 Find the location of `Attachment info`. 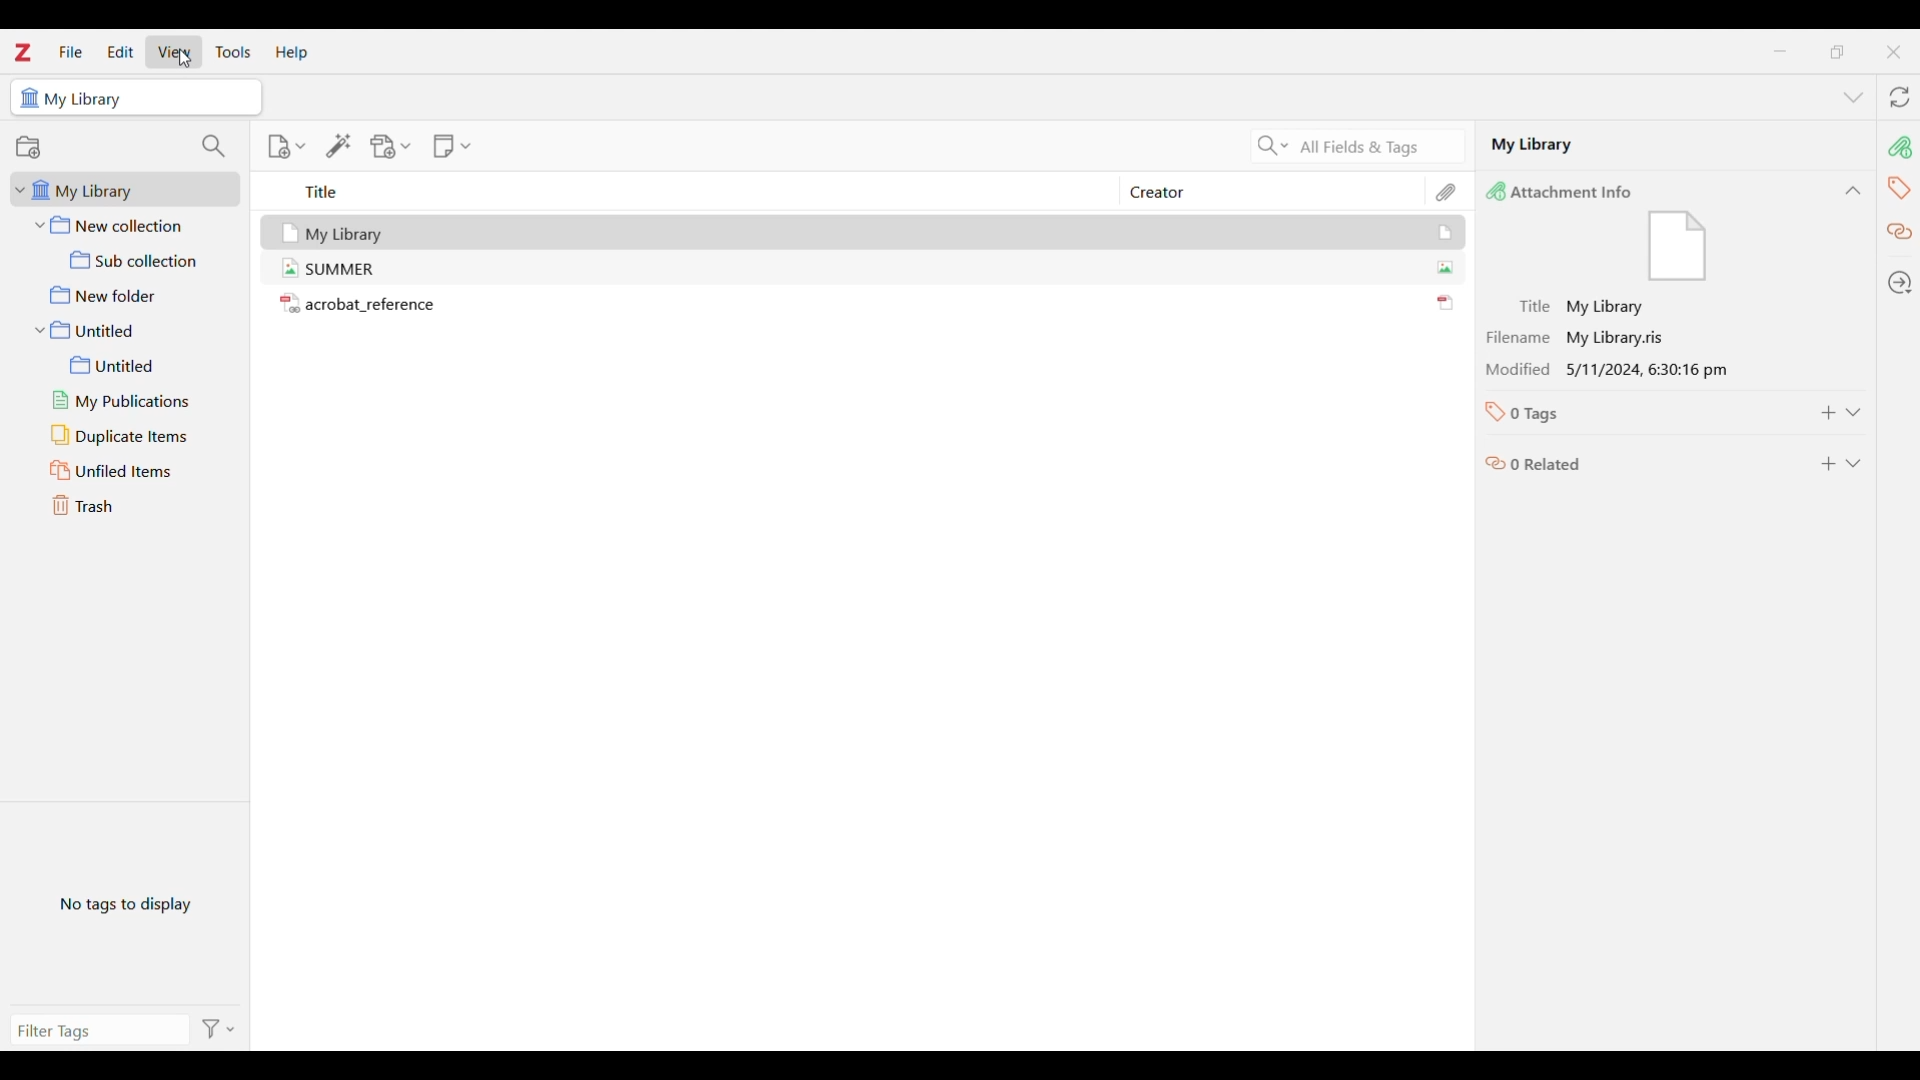

Attachment info is located at coordinates (1900, 146).